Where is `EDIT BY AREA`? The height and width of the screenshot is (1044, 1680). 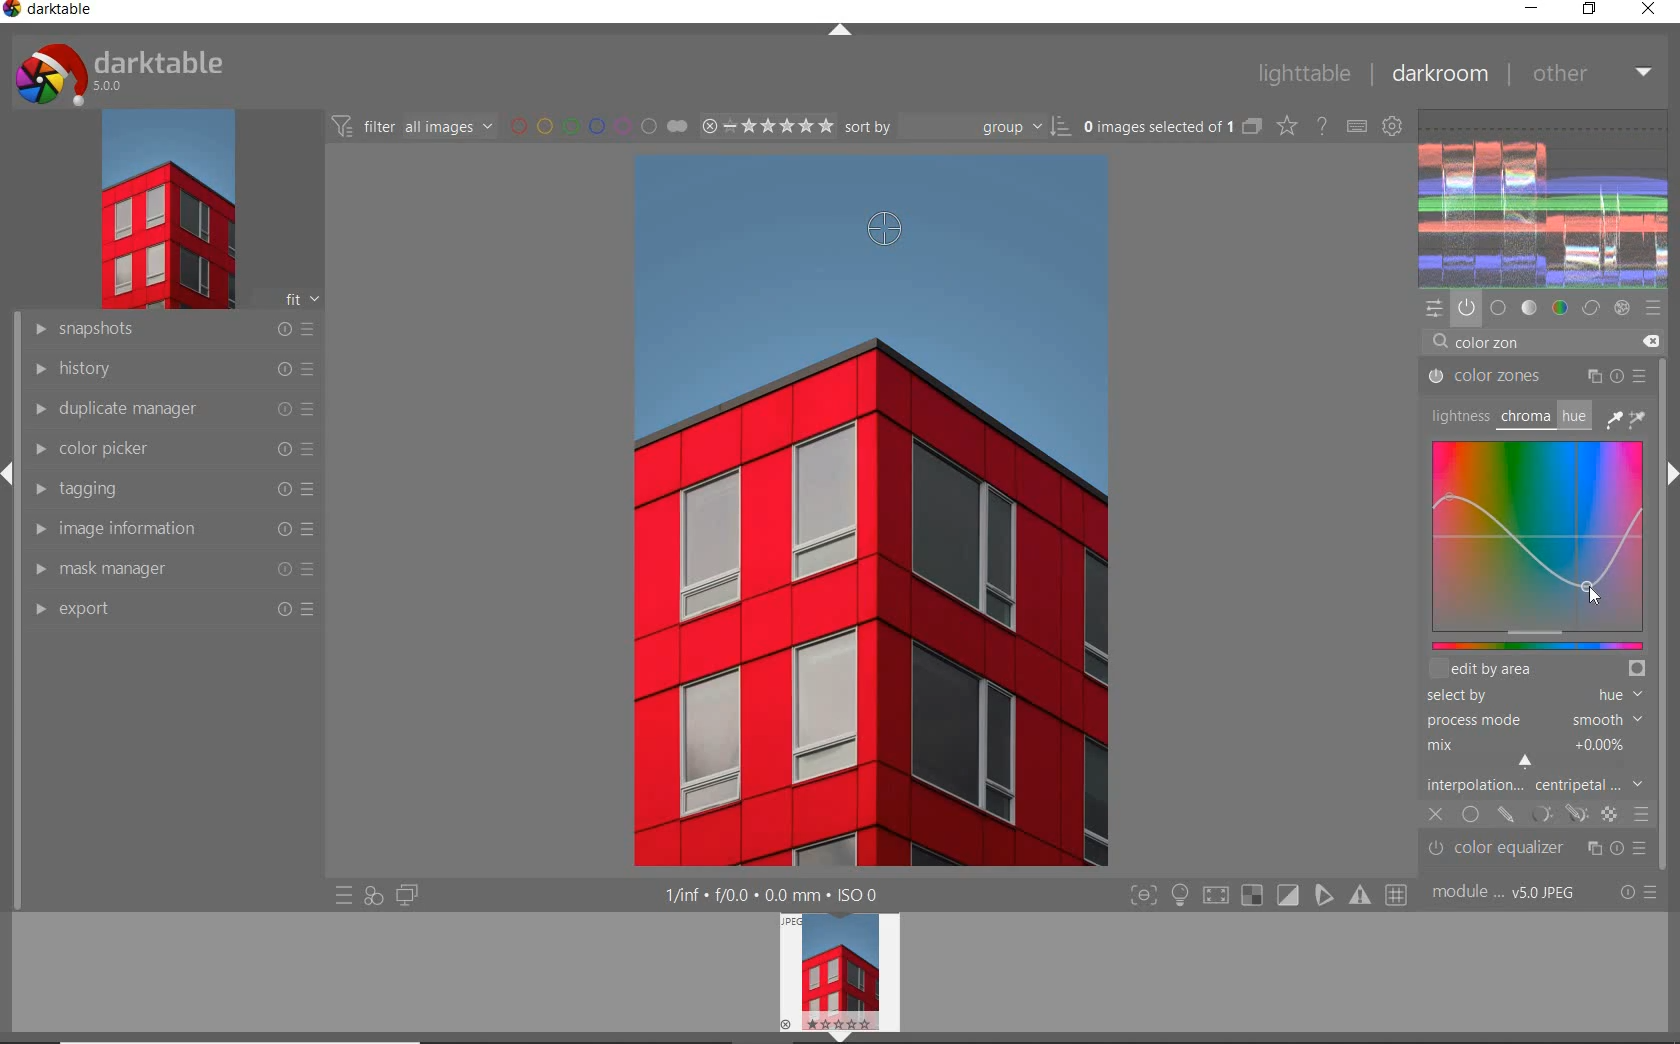 EDIT BY AREA is located at coordinates (1537, 670).